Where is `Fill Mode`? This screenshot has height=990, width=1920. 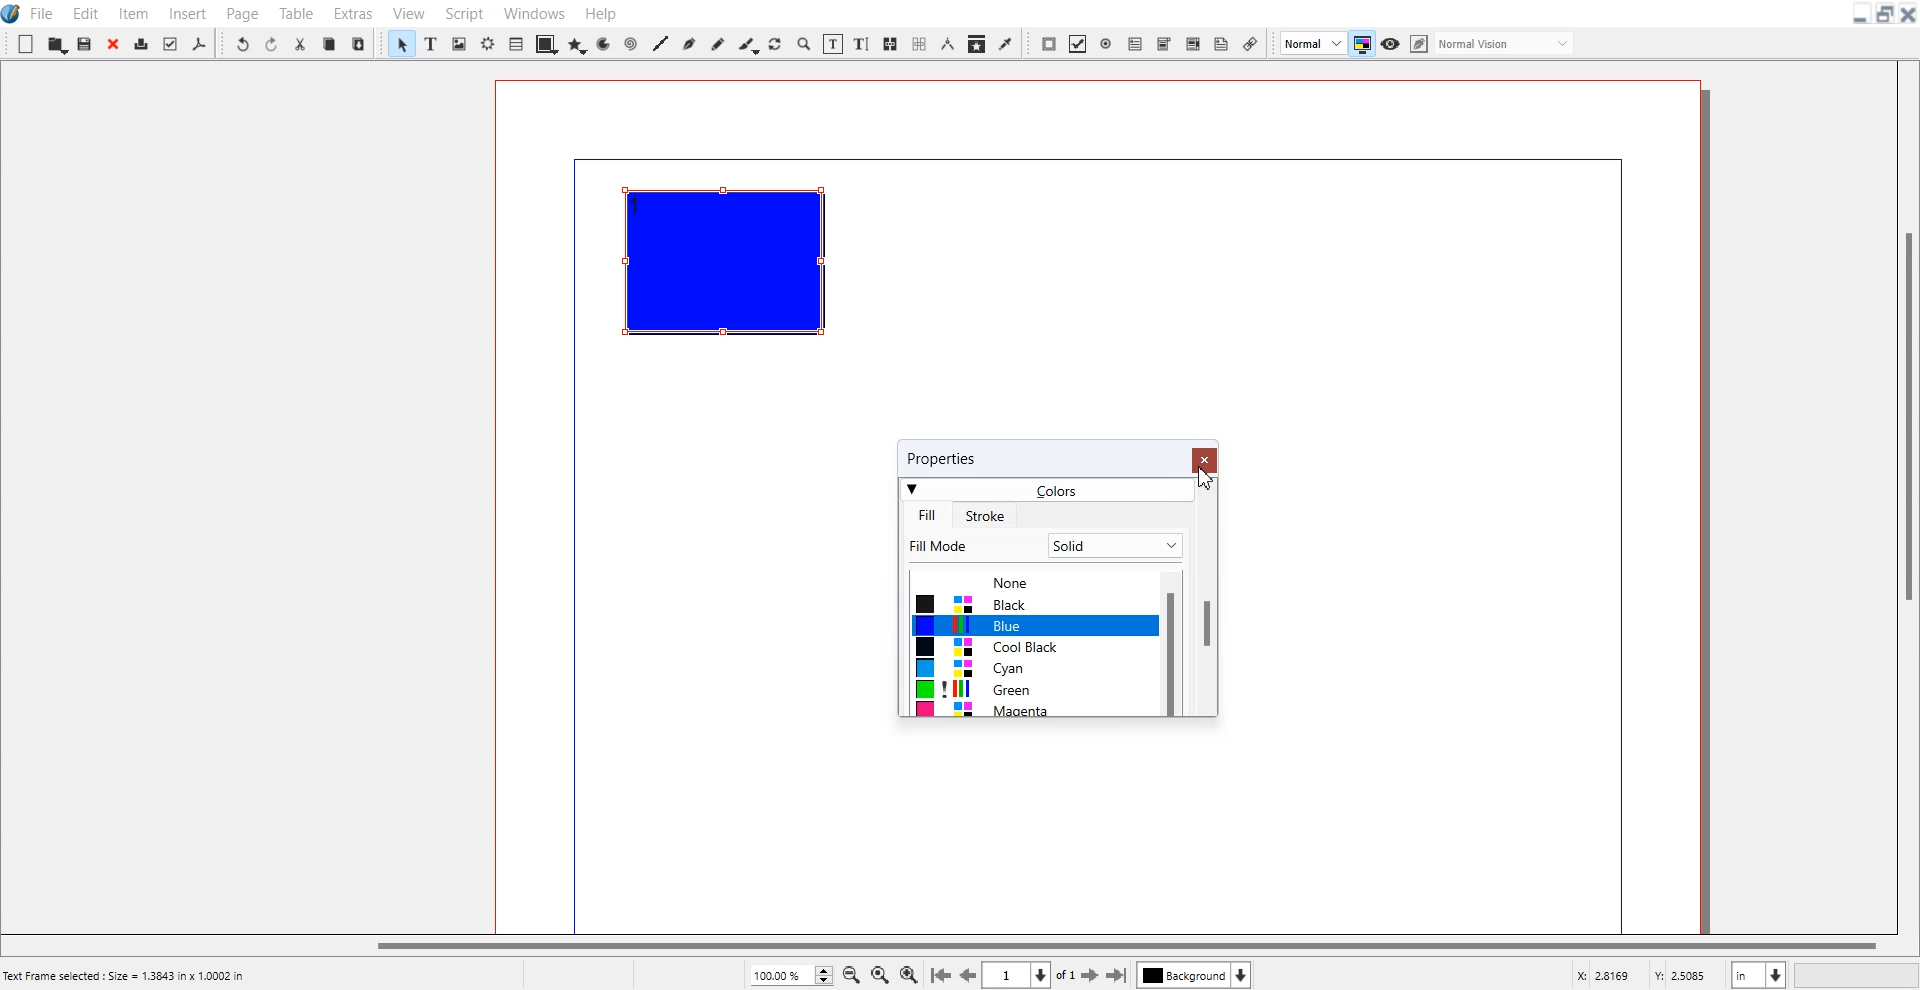 Fill Mode is located at coordinates (1045, 546).